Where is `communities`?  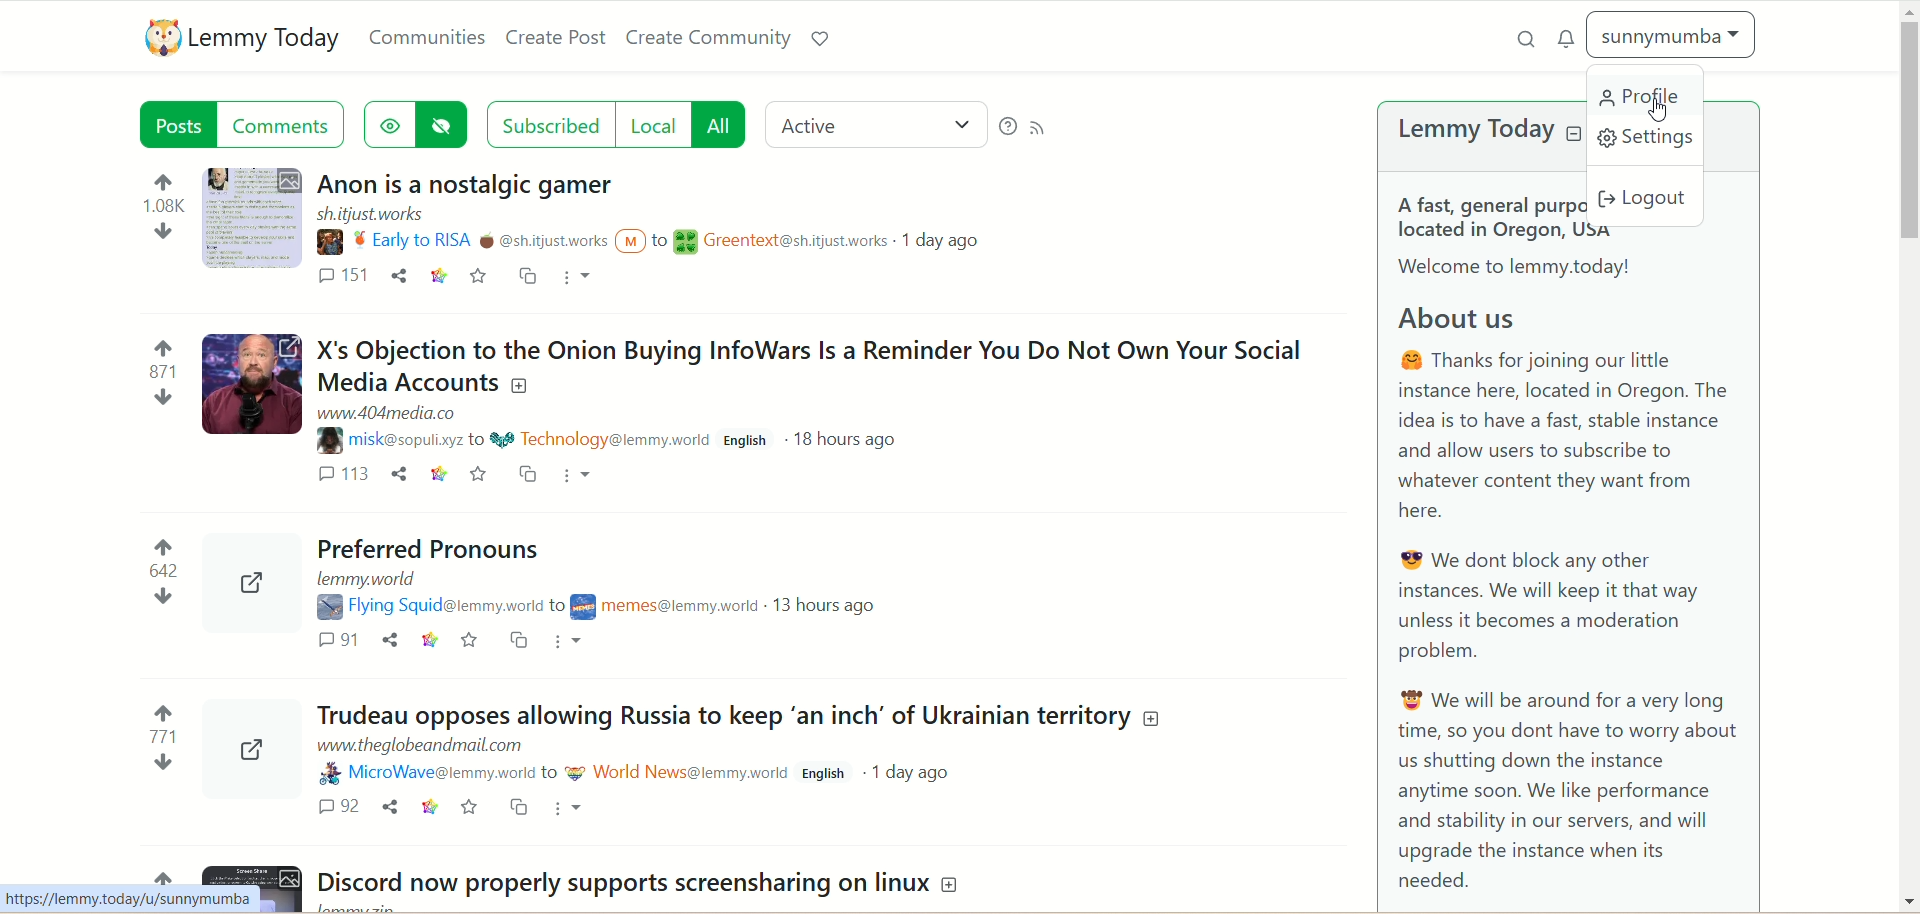
communities is located at coordinates (428, 37).